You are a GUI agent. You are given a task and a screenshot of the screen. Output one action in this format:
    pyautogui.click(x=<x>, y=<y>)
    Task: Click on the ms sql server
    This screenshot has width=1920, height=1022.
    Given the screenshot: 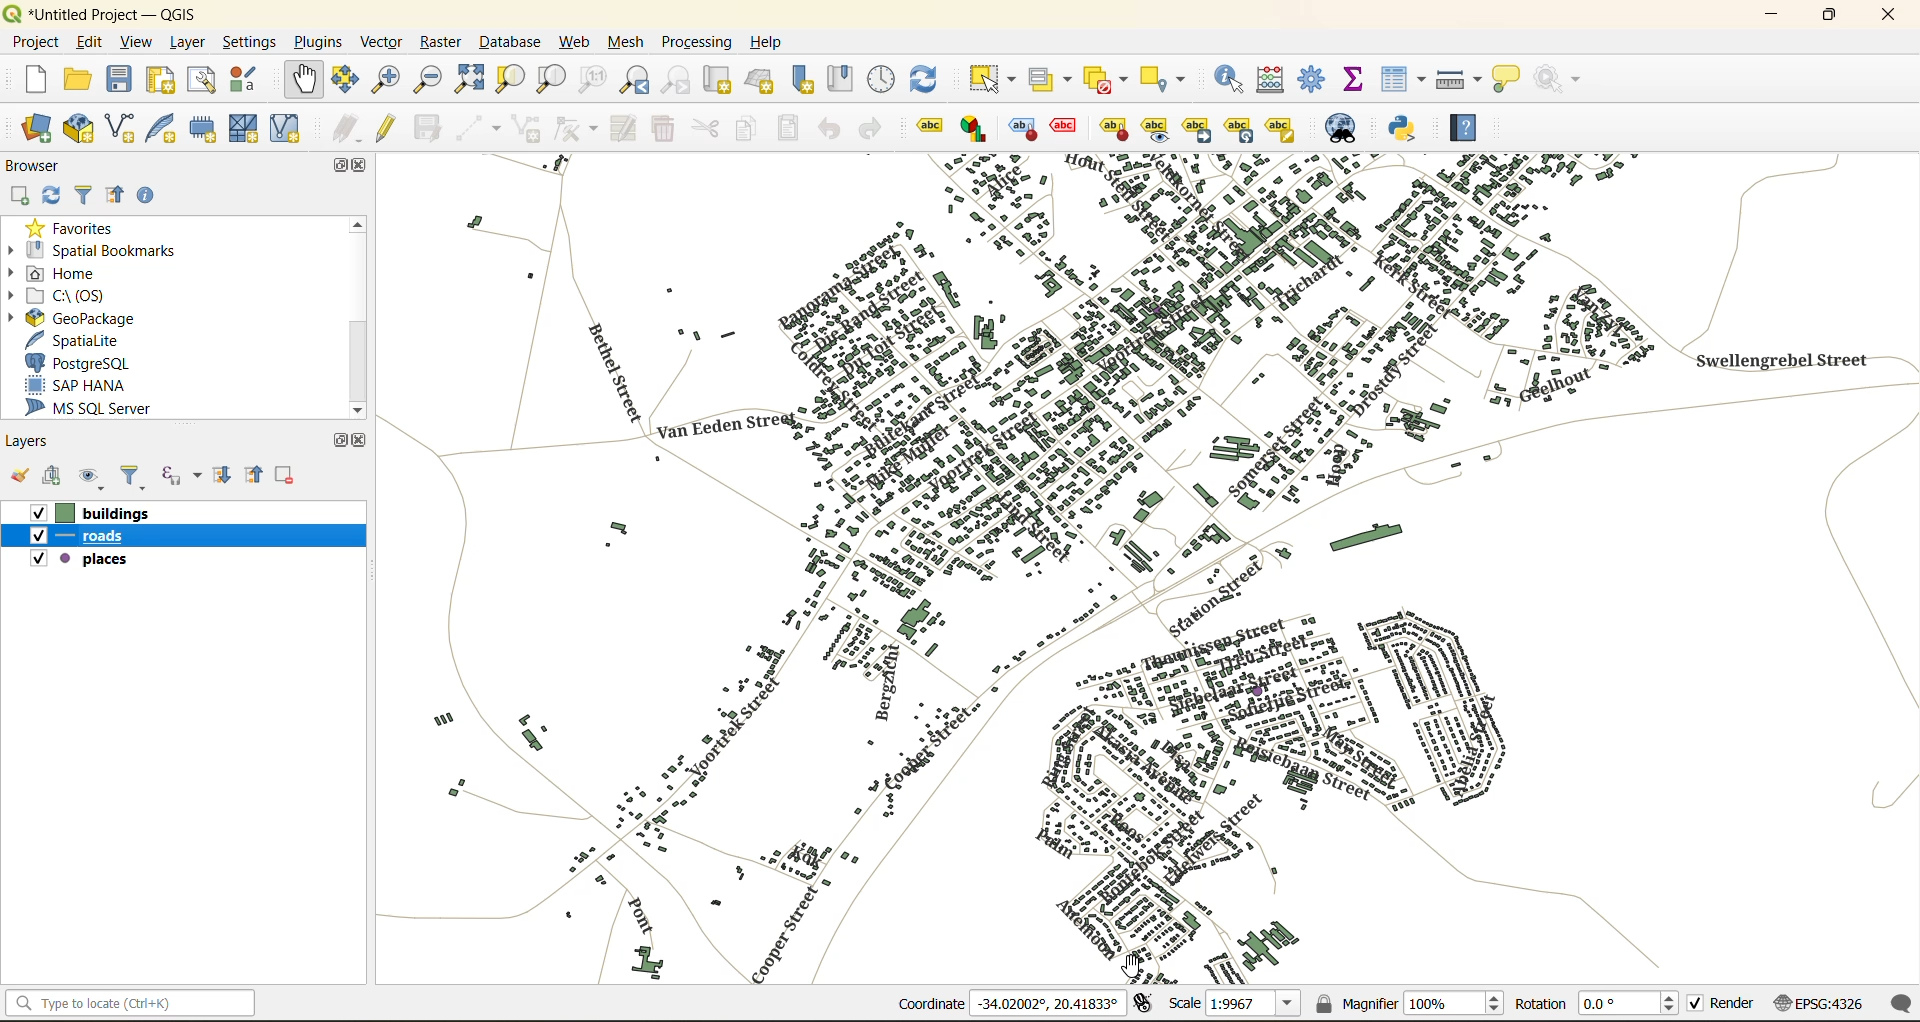 What is the action you would take?
    pyautogui.click(x=93, y=409)
    